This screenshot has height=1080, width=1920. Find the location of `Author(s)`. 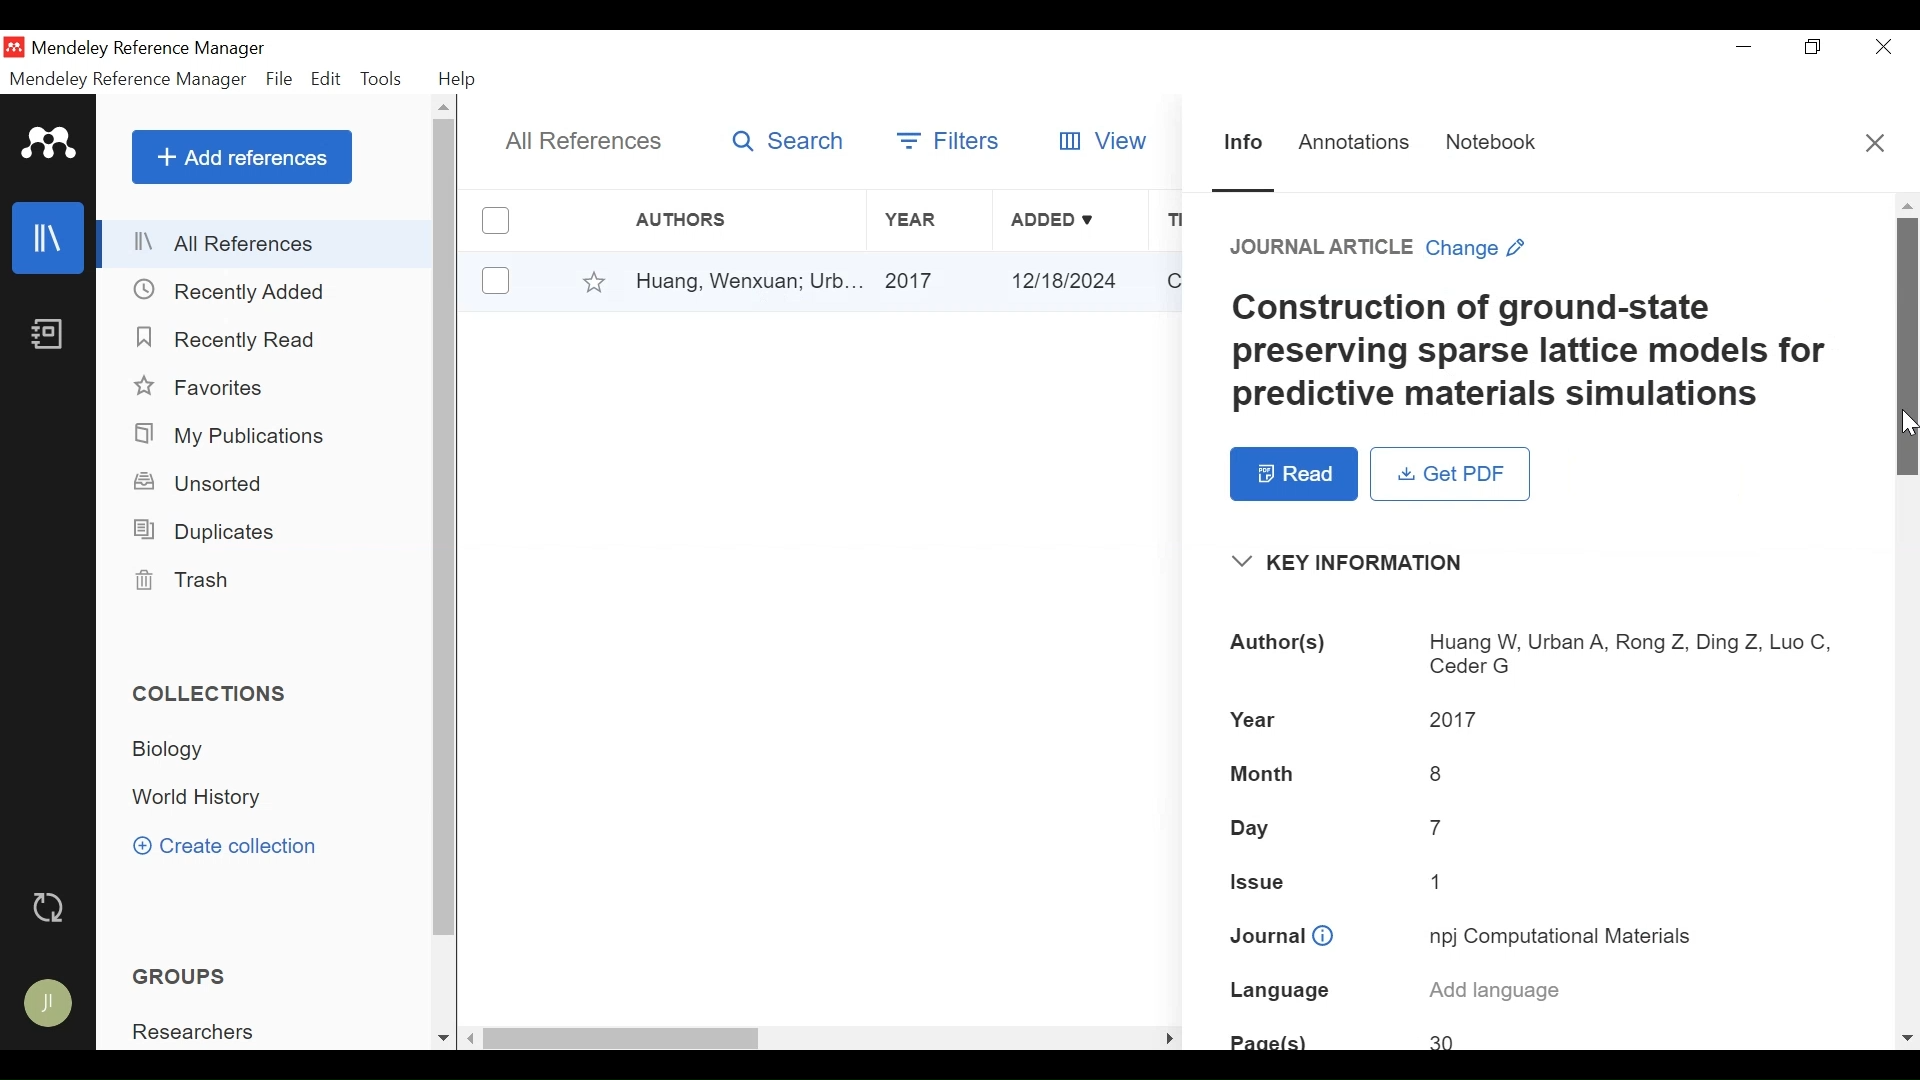

Author(s) is located at coordinates (1287, 643).